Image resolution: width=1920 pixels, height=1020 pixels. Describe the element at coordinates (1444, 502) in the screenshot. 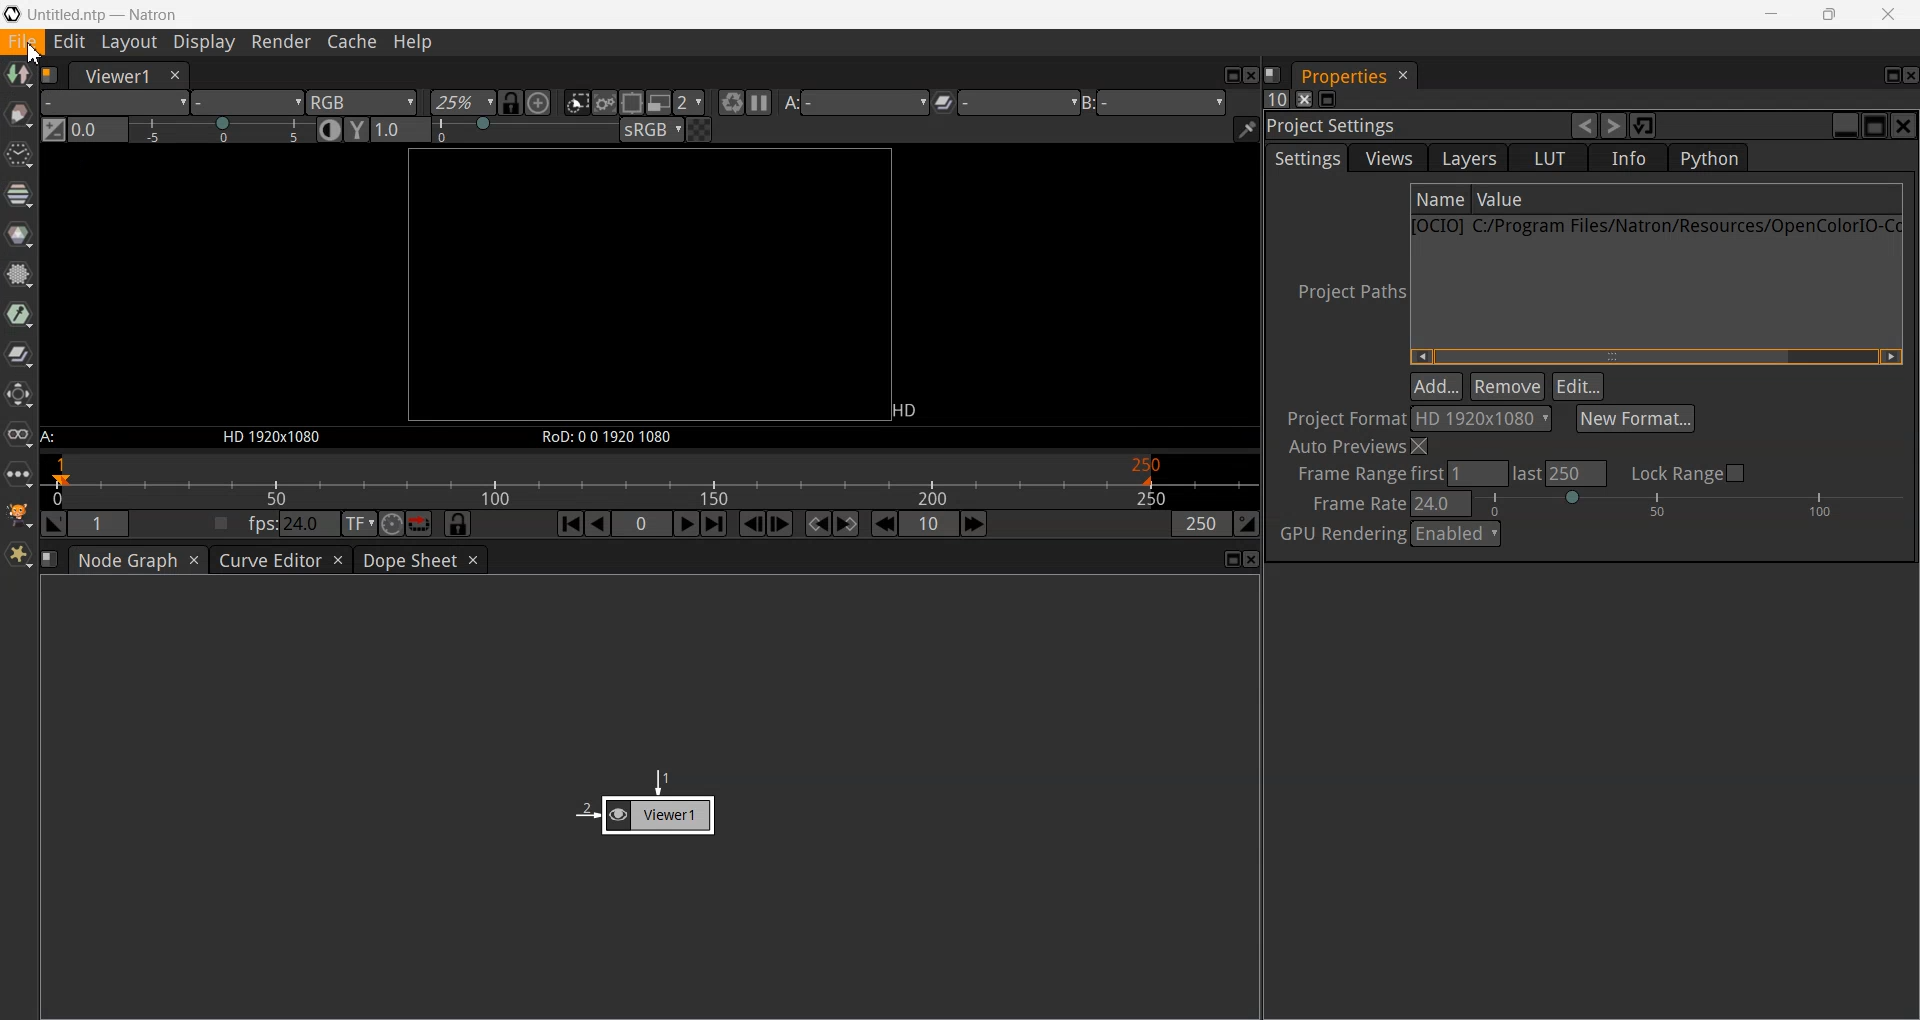

I see `Current frame rate` at that location.